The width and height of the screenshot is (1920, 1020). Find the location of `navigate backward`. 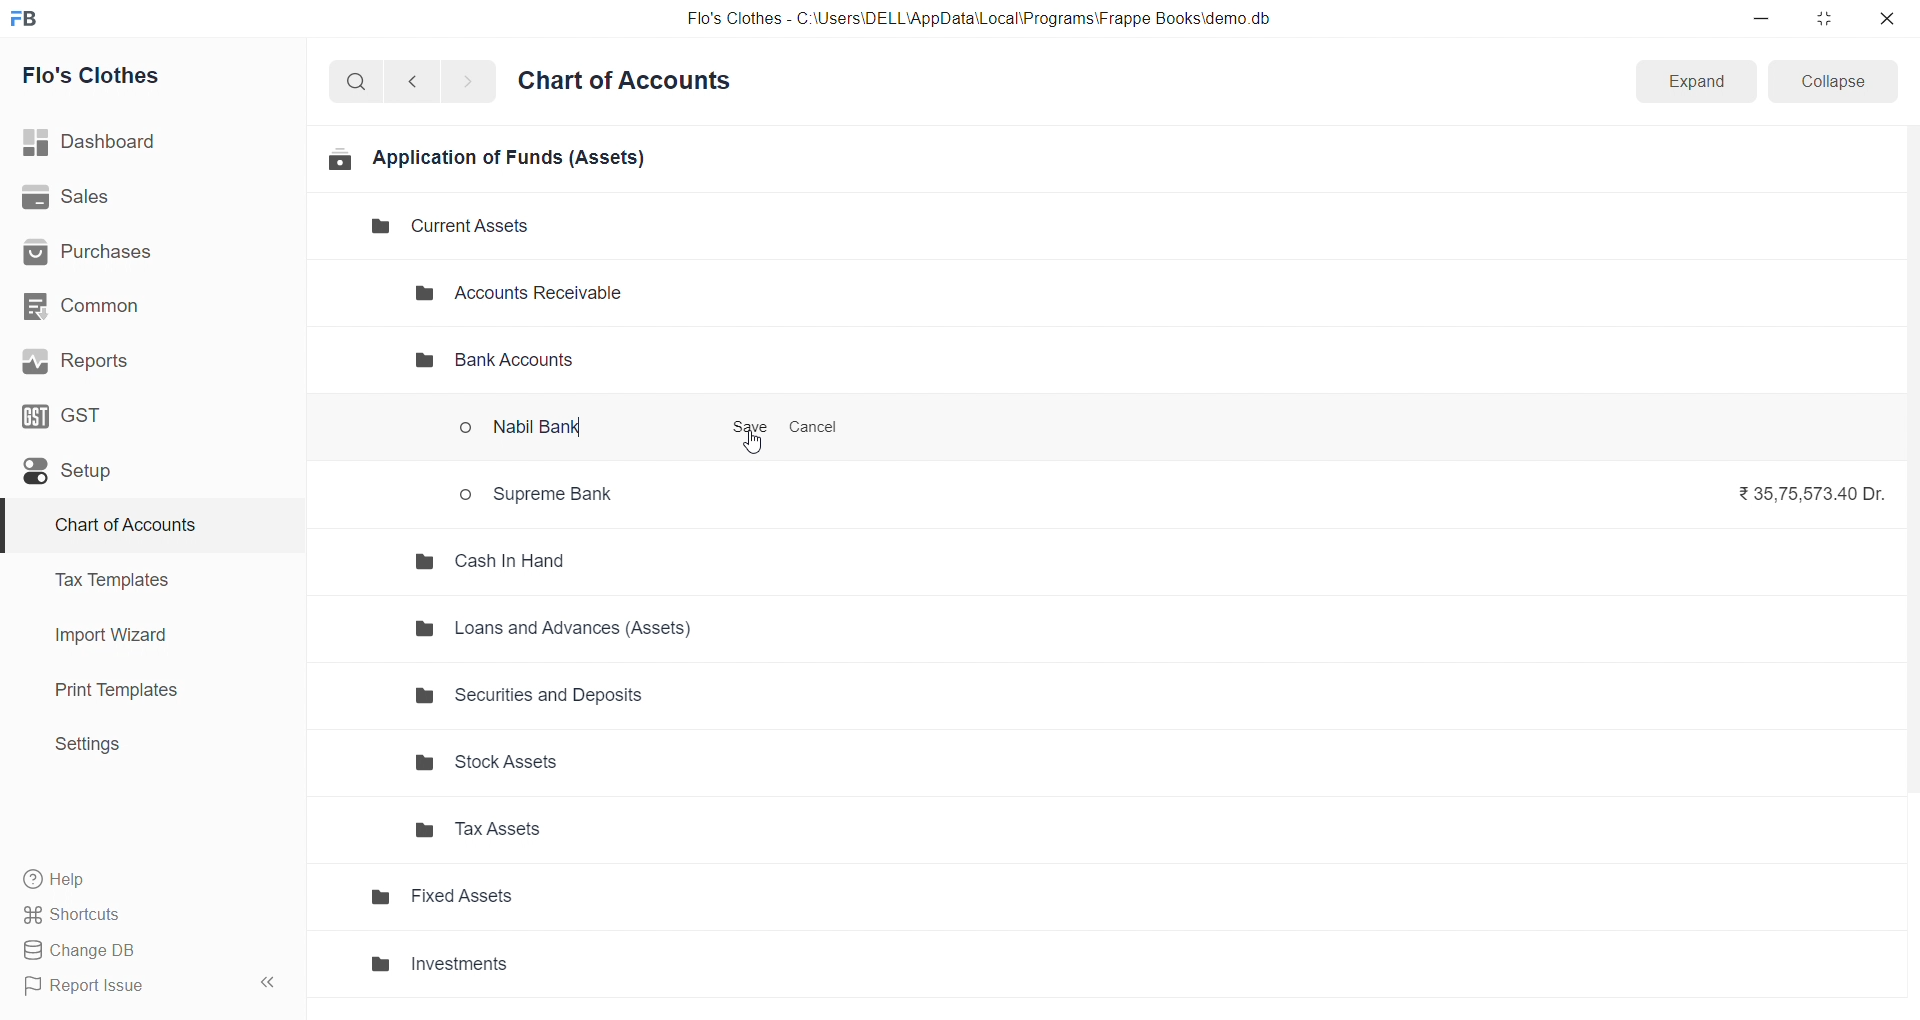

navigate backward is located at coordinates (421, 79).